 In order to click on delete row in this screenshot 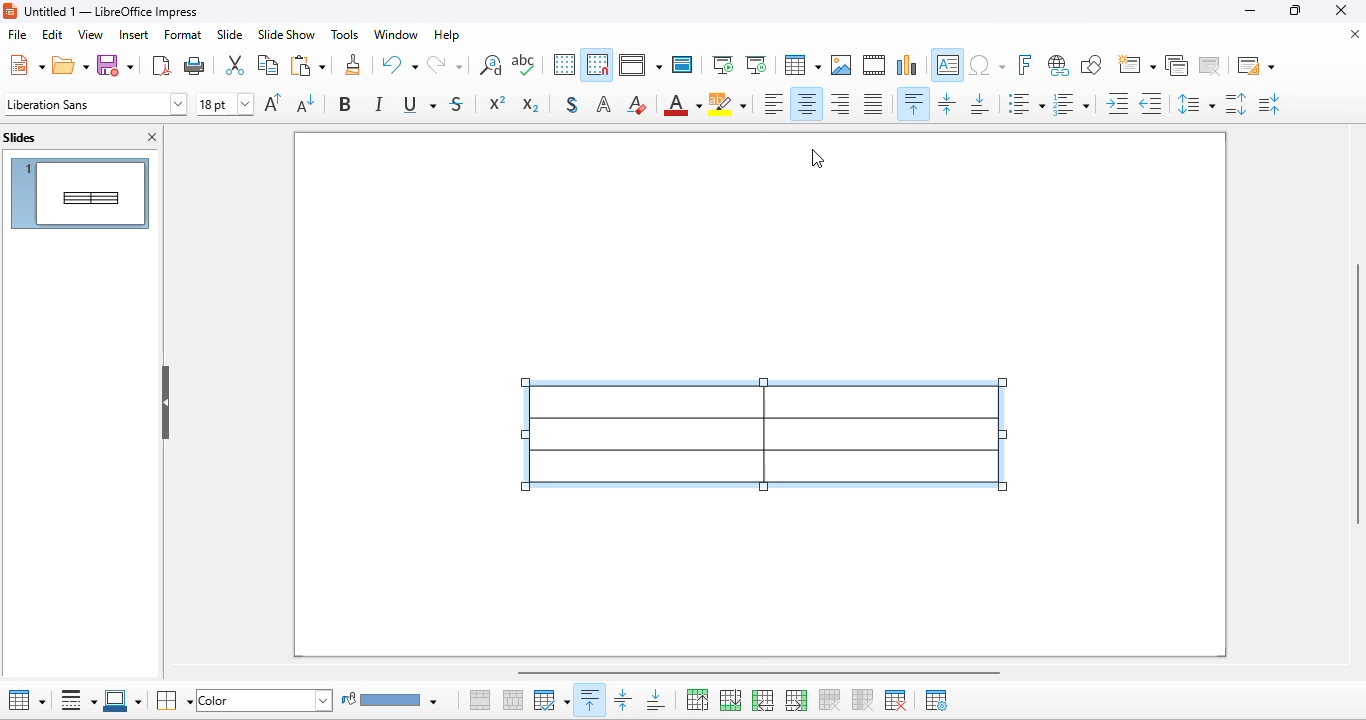, I will do `click(831, 700)`.